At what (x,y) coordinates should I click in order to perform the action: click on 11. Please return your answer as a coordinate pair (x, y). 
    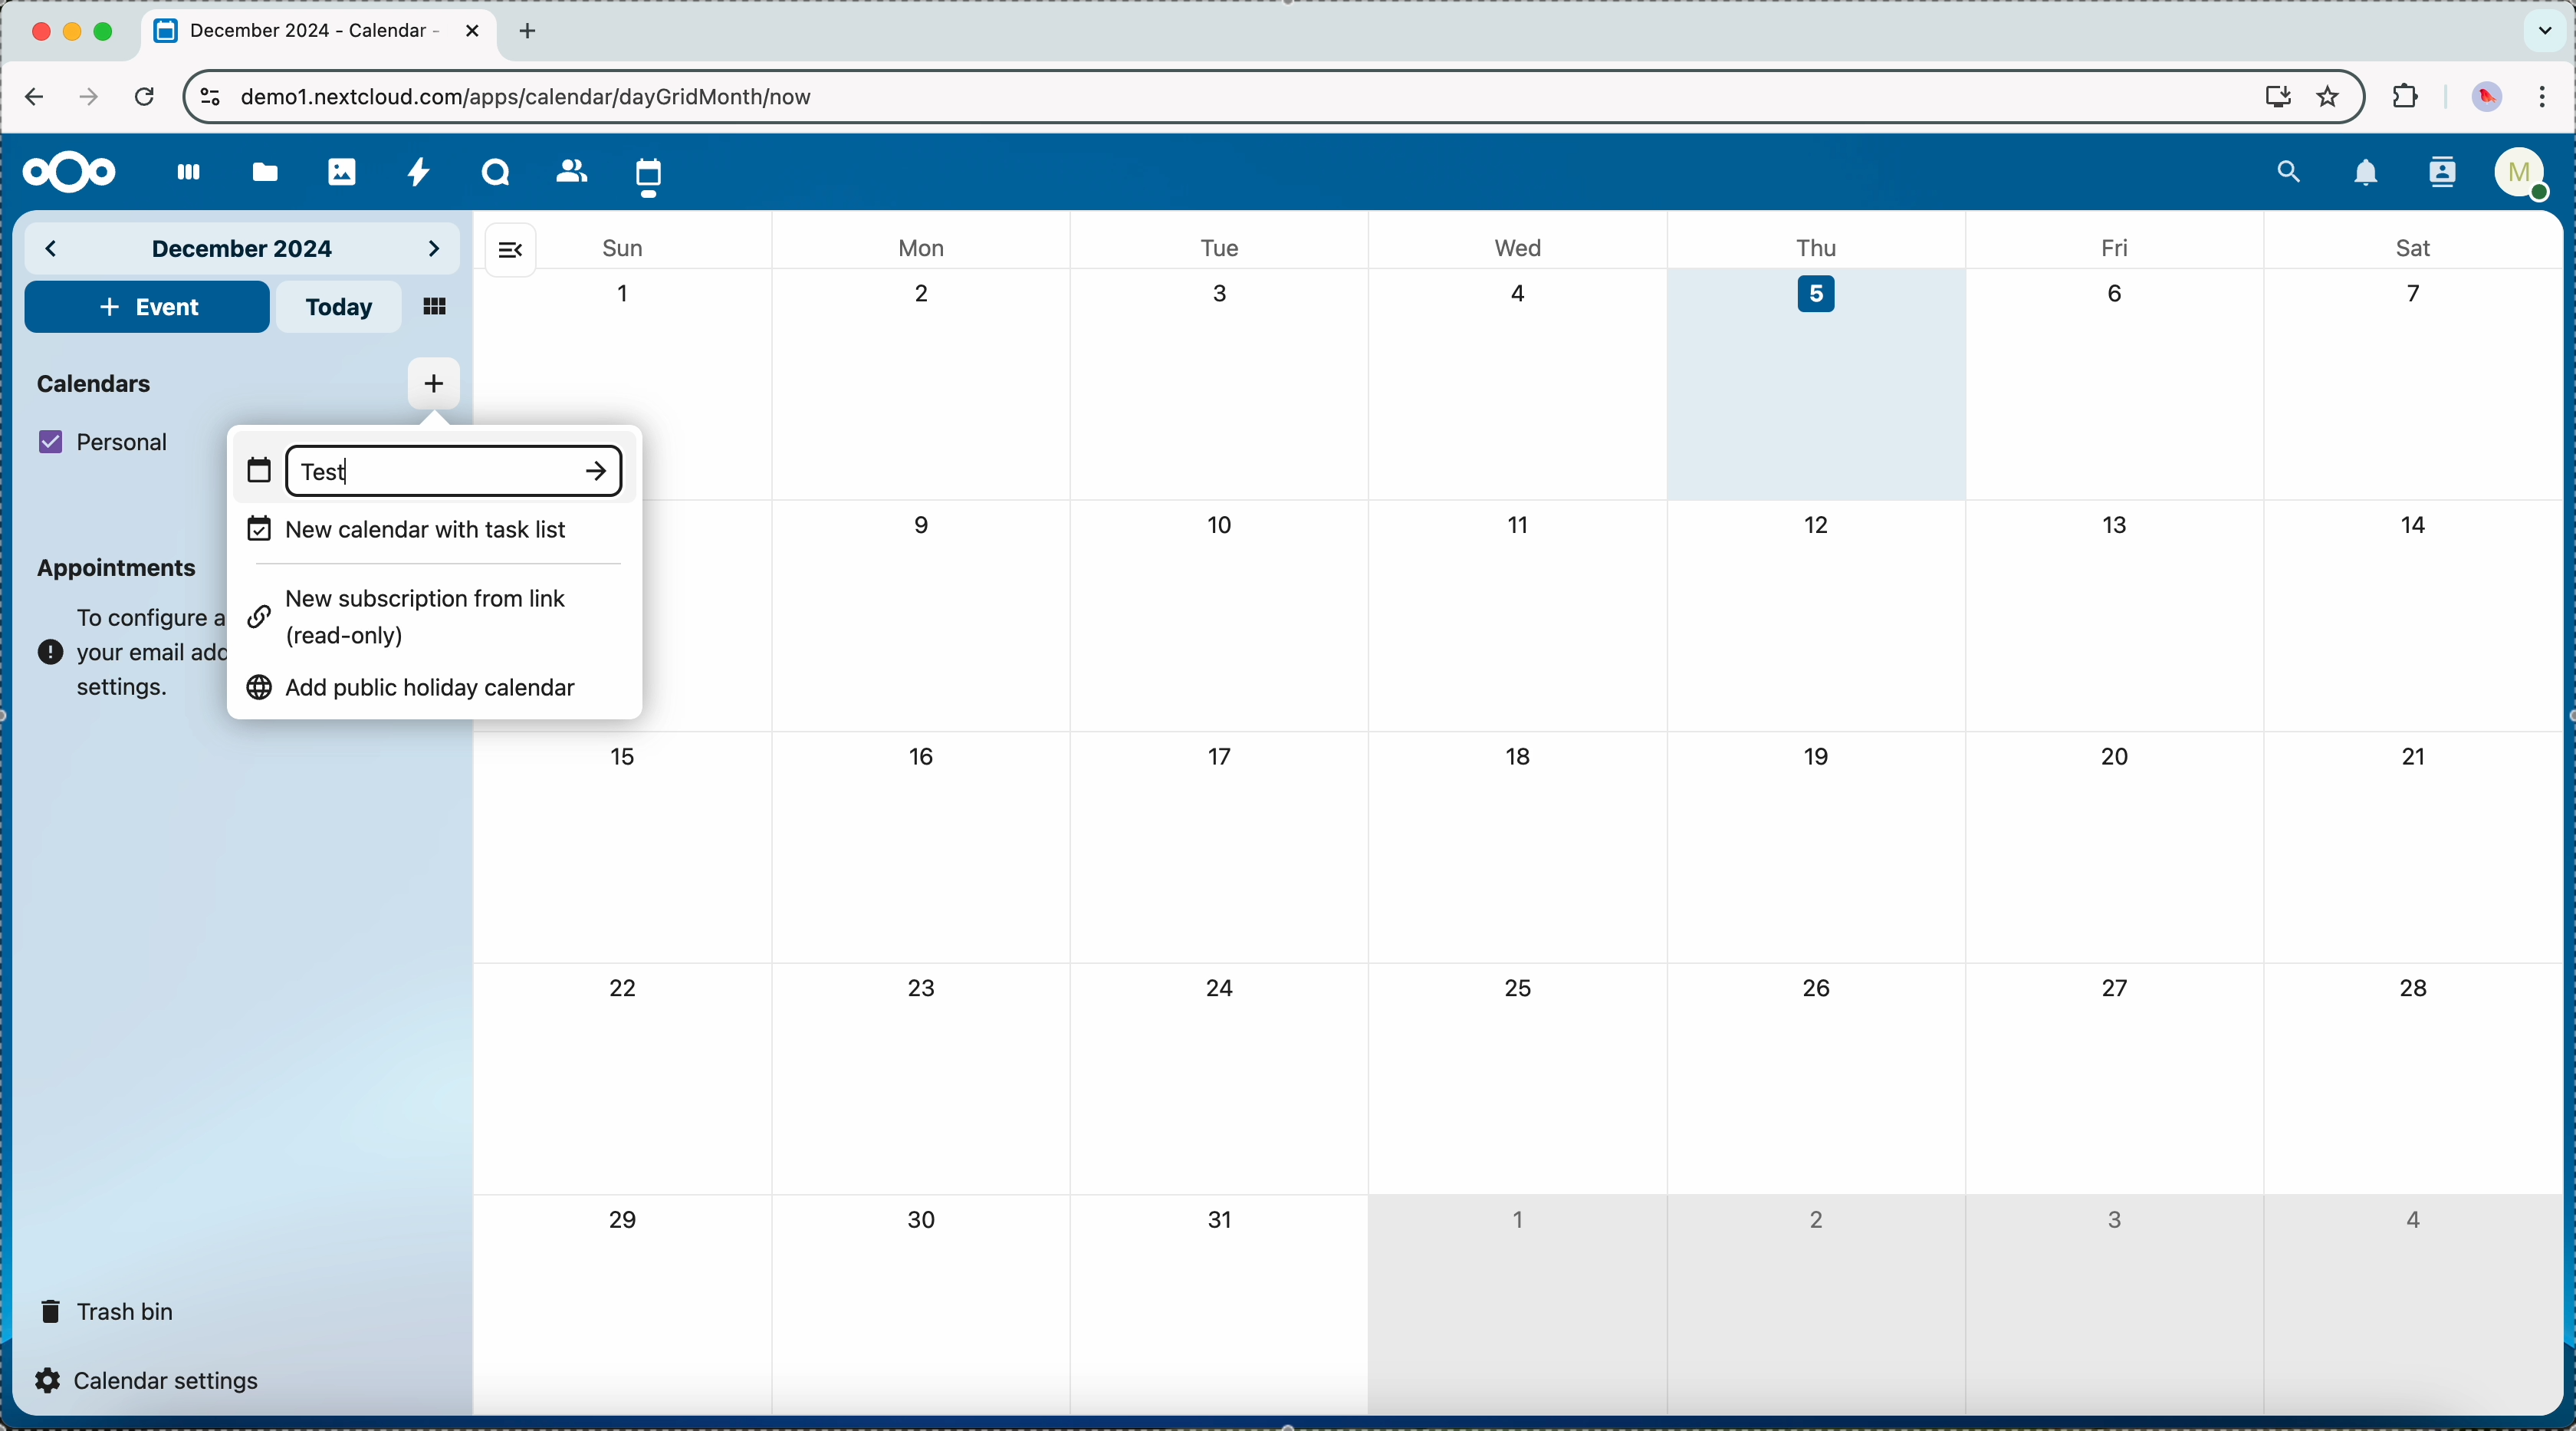
    Looking at the image, I should click on (1515, 523).